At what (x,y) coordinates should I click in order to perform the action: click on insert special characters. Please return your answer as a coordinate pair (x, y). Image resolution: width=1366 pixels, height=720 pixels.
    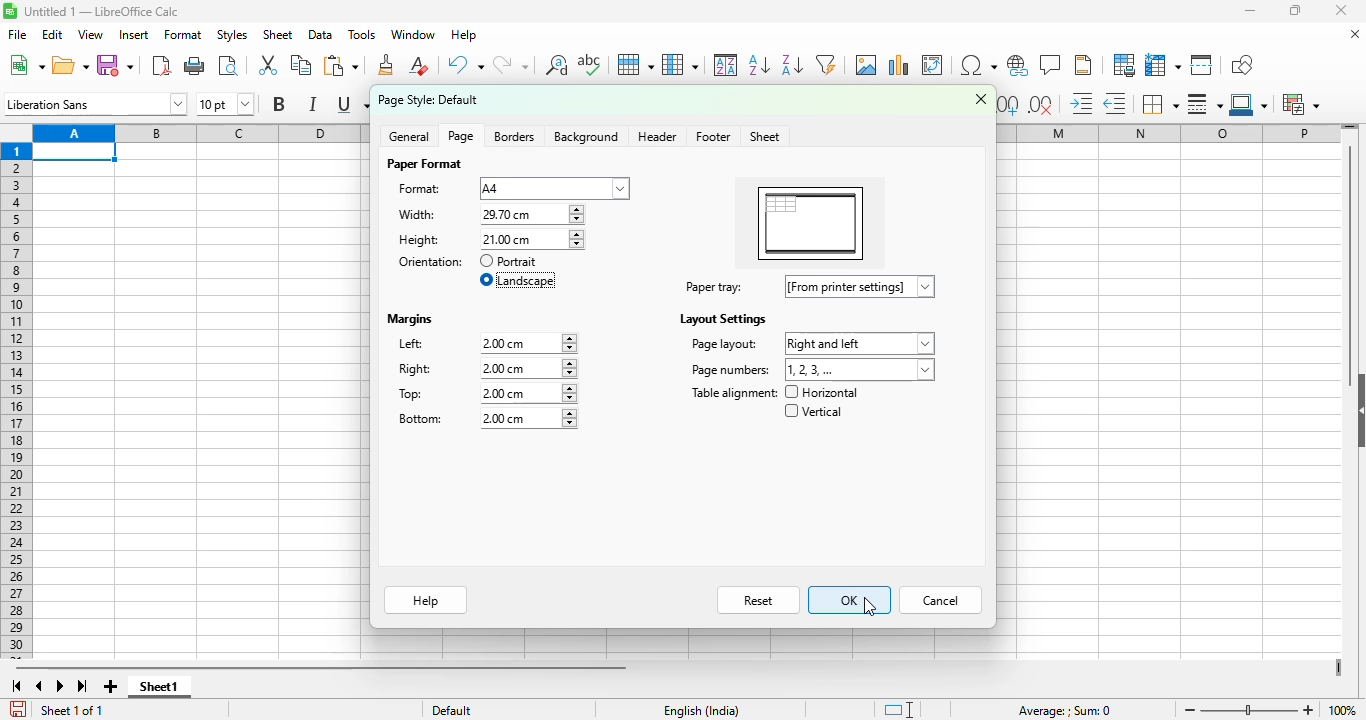
    Looking at the image, I should click on (979, 65).